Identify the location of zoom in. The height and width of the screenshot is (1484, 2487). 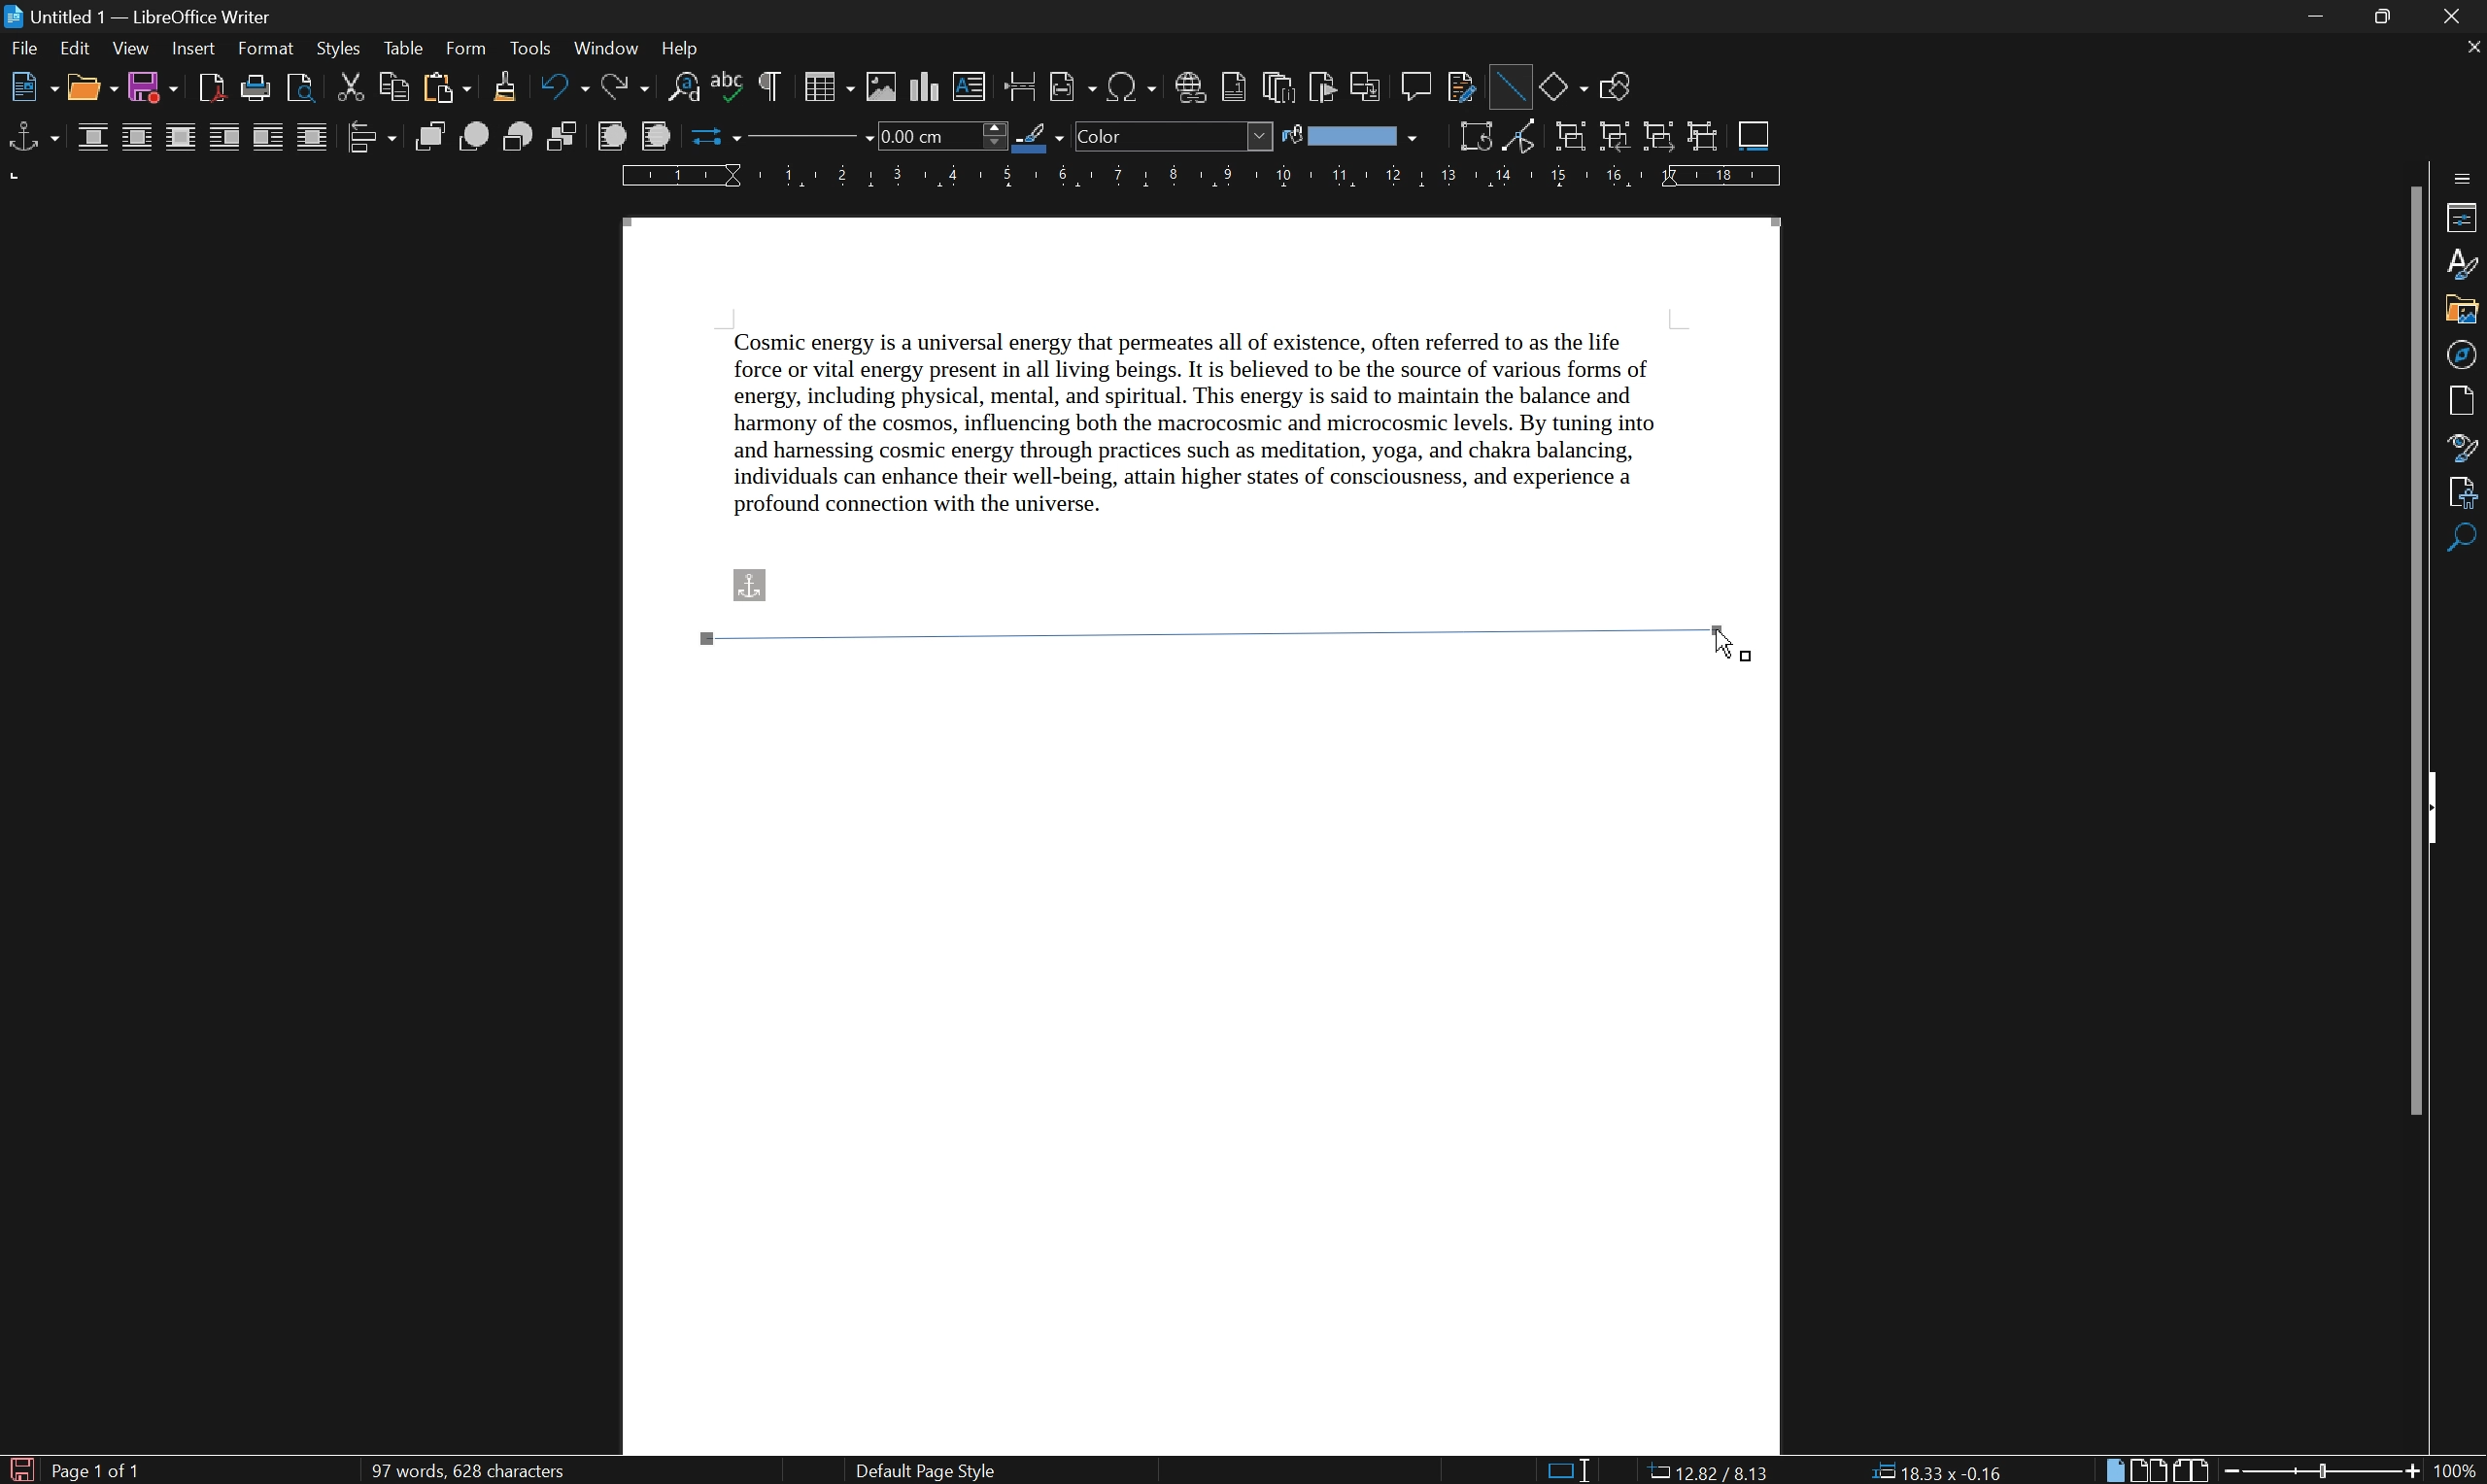
(2410, 1472).